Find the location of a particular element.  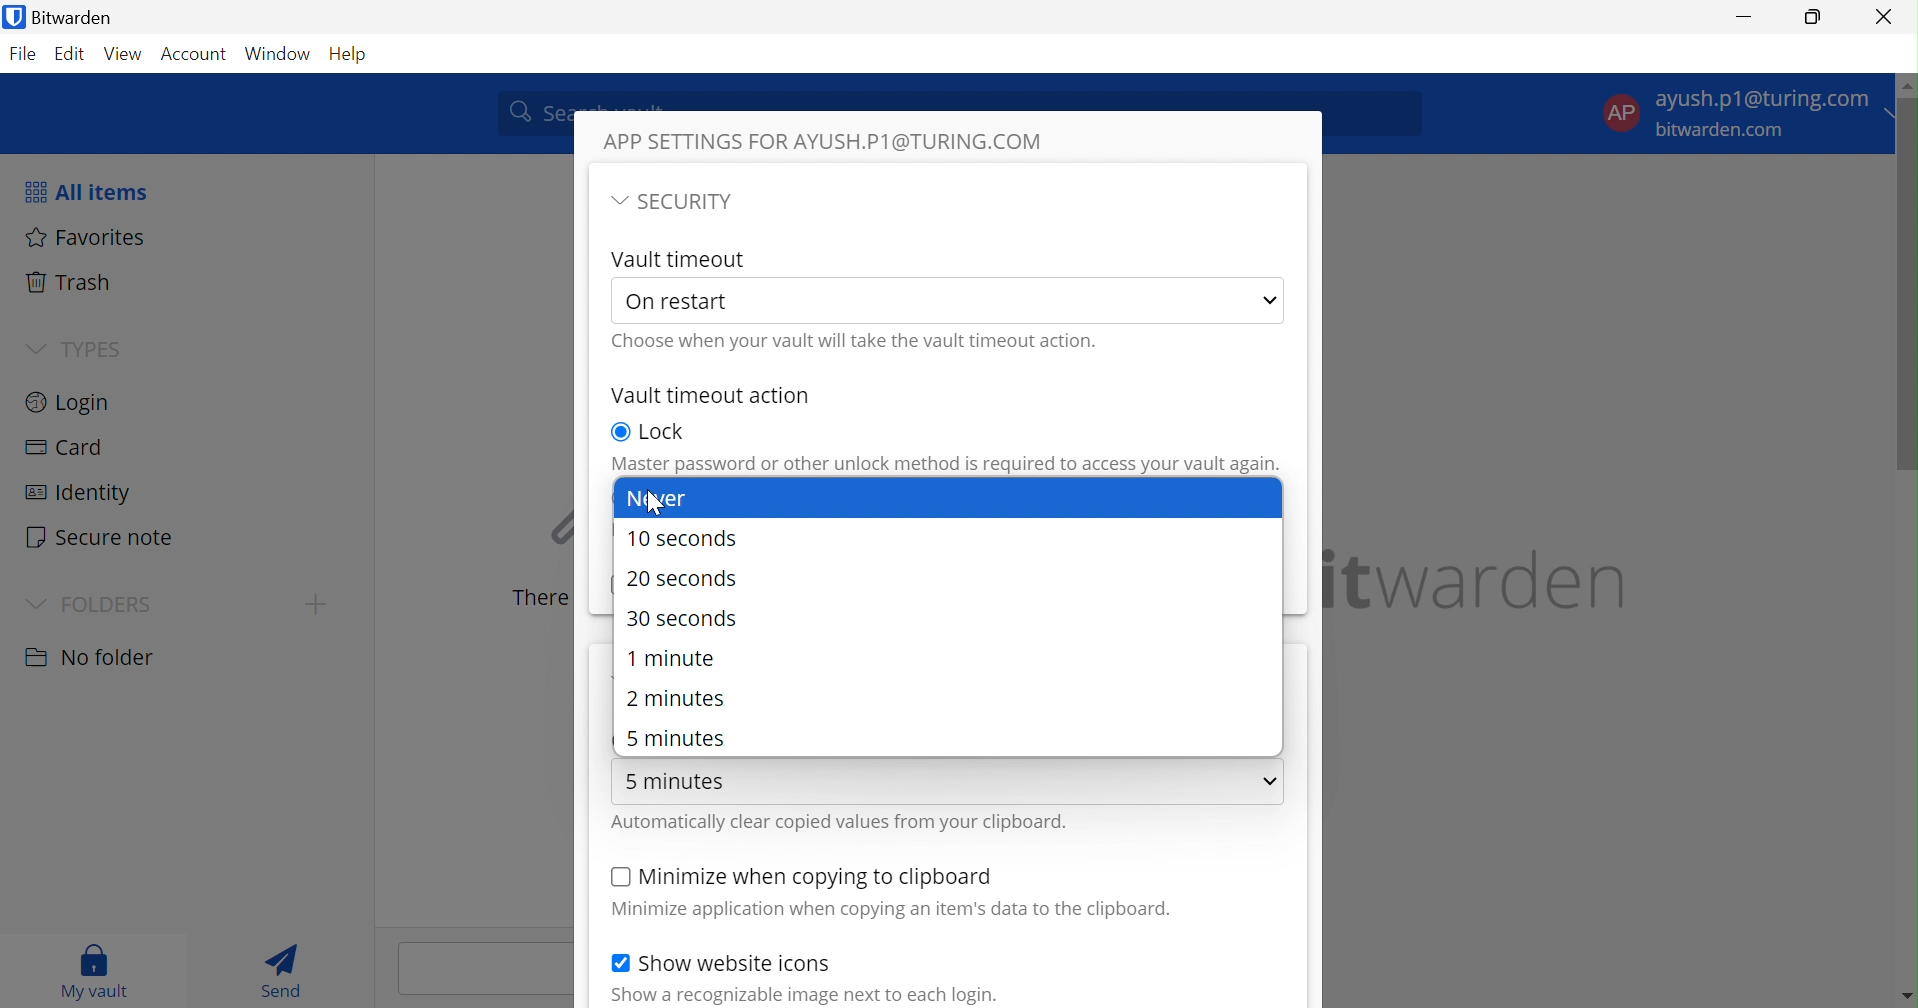

Card is located at coordinates (67, 449).